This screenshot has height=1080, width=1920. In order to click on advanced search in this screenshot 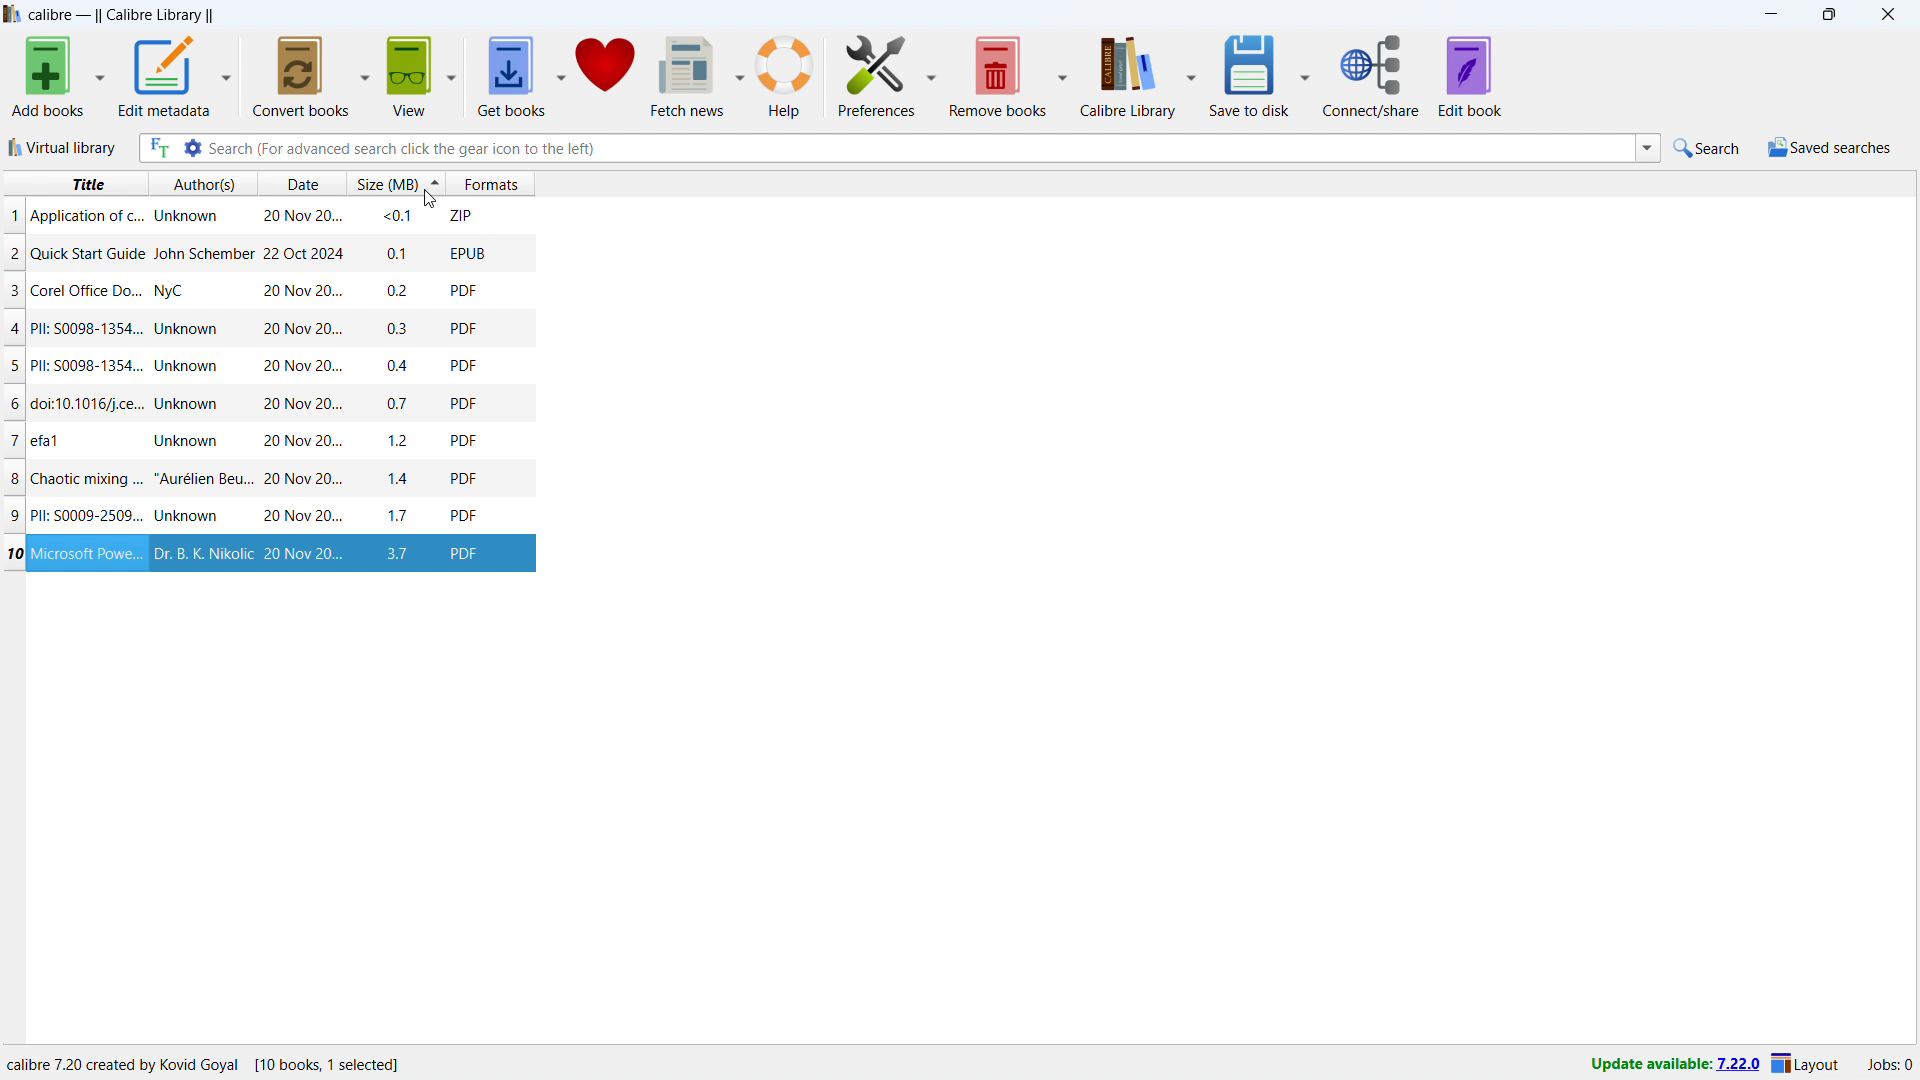, I will do `click(193, 148)`.